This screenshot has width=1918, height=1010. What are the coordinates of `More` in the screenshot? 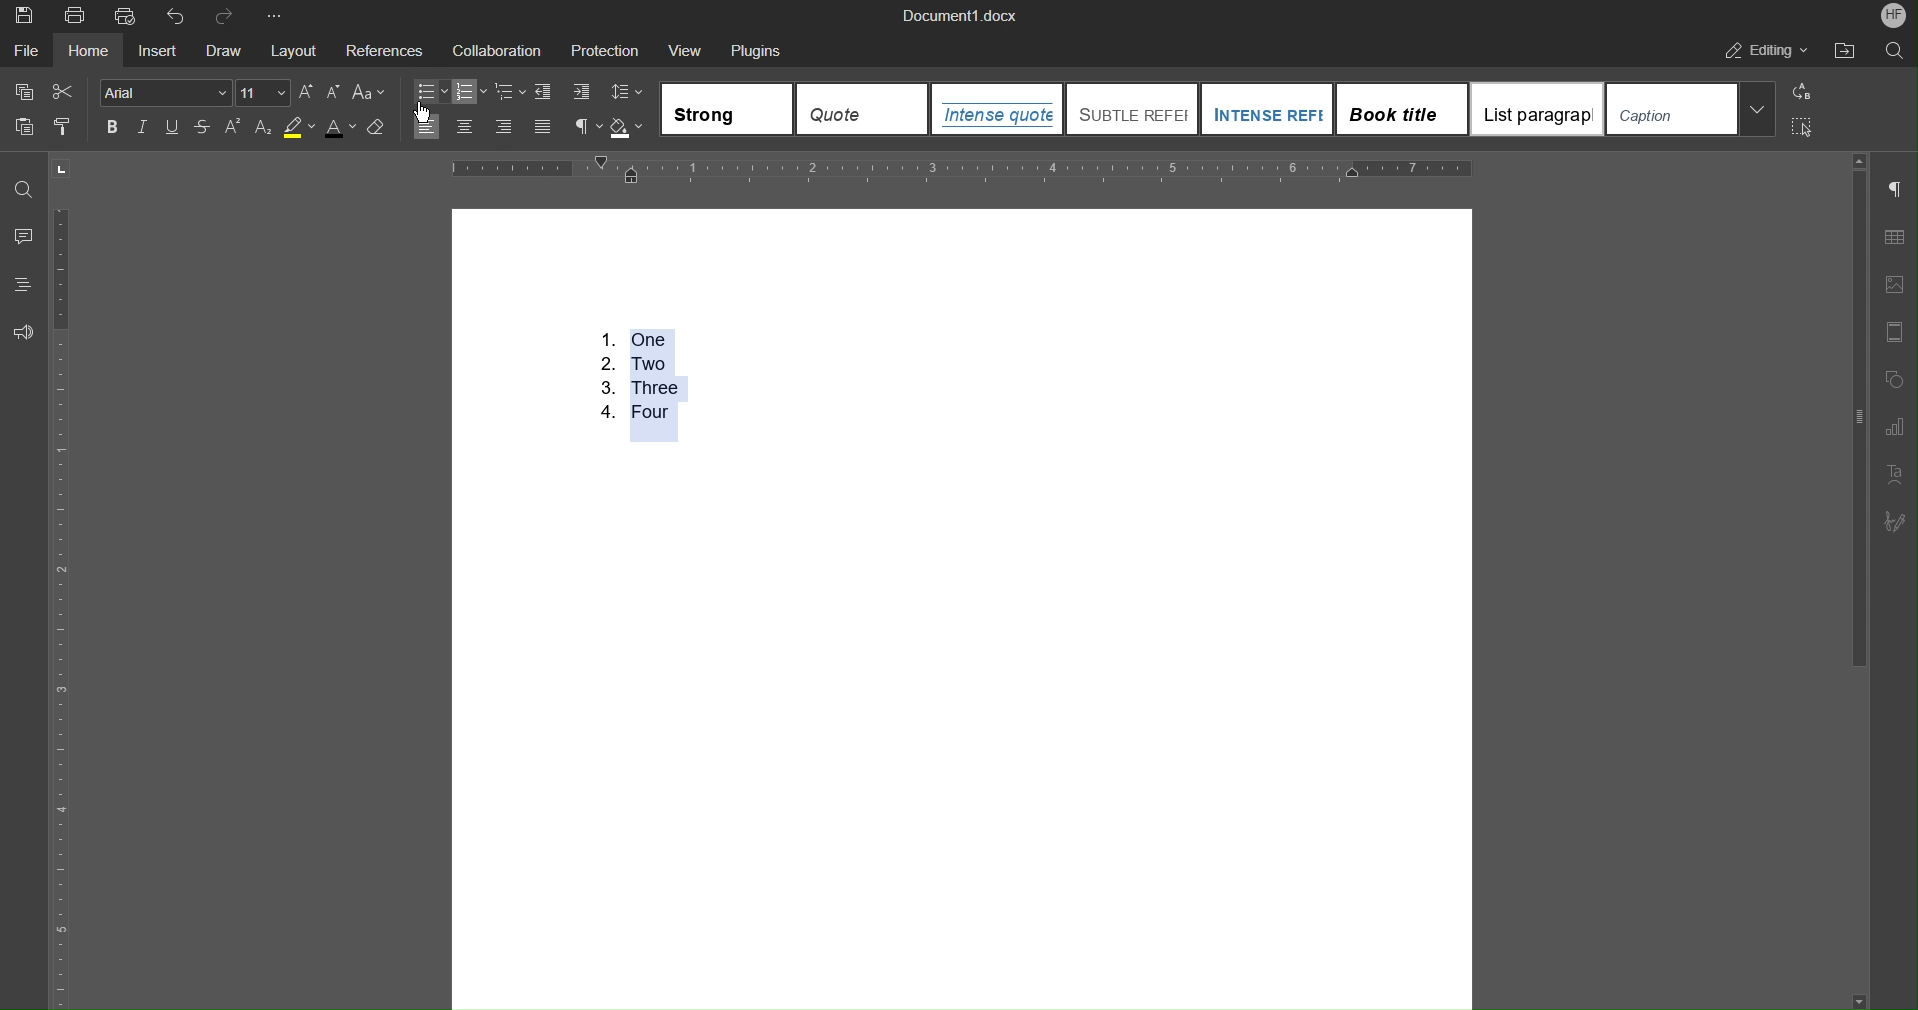 It's located at (273, 13).